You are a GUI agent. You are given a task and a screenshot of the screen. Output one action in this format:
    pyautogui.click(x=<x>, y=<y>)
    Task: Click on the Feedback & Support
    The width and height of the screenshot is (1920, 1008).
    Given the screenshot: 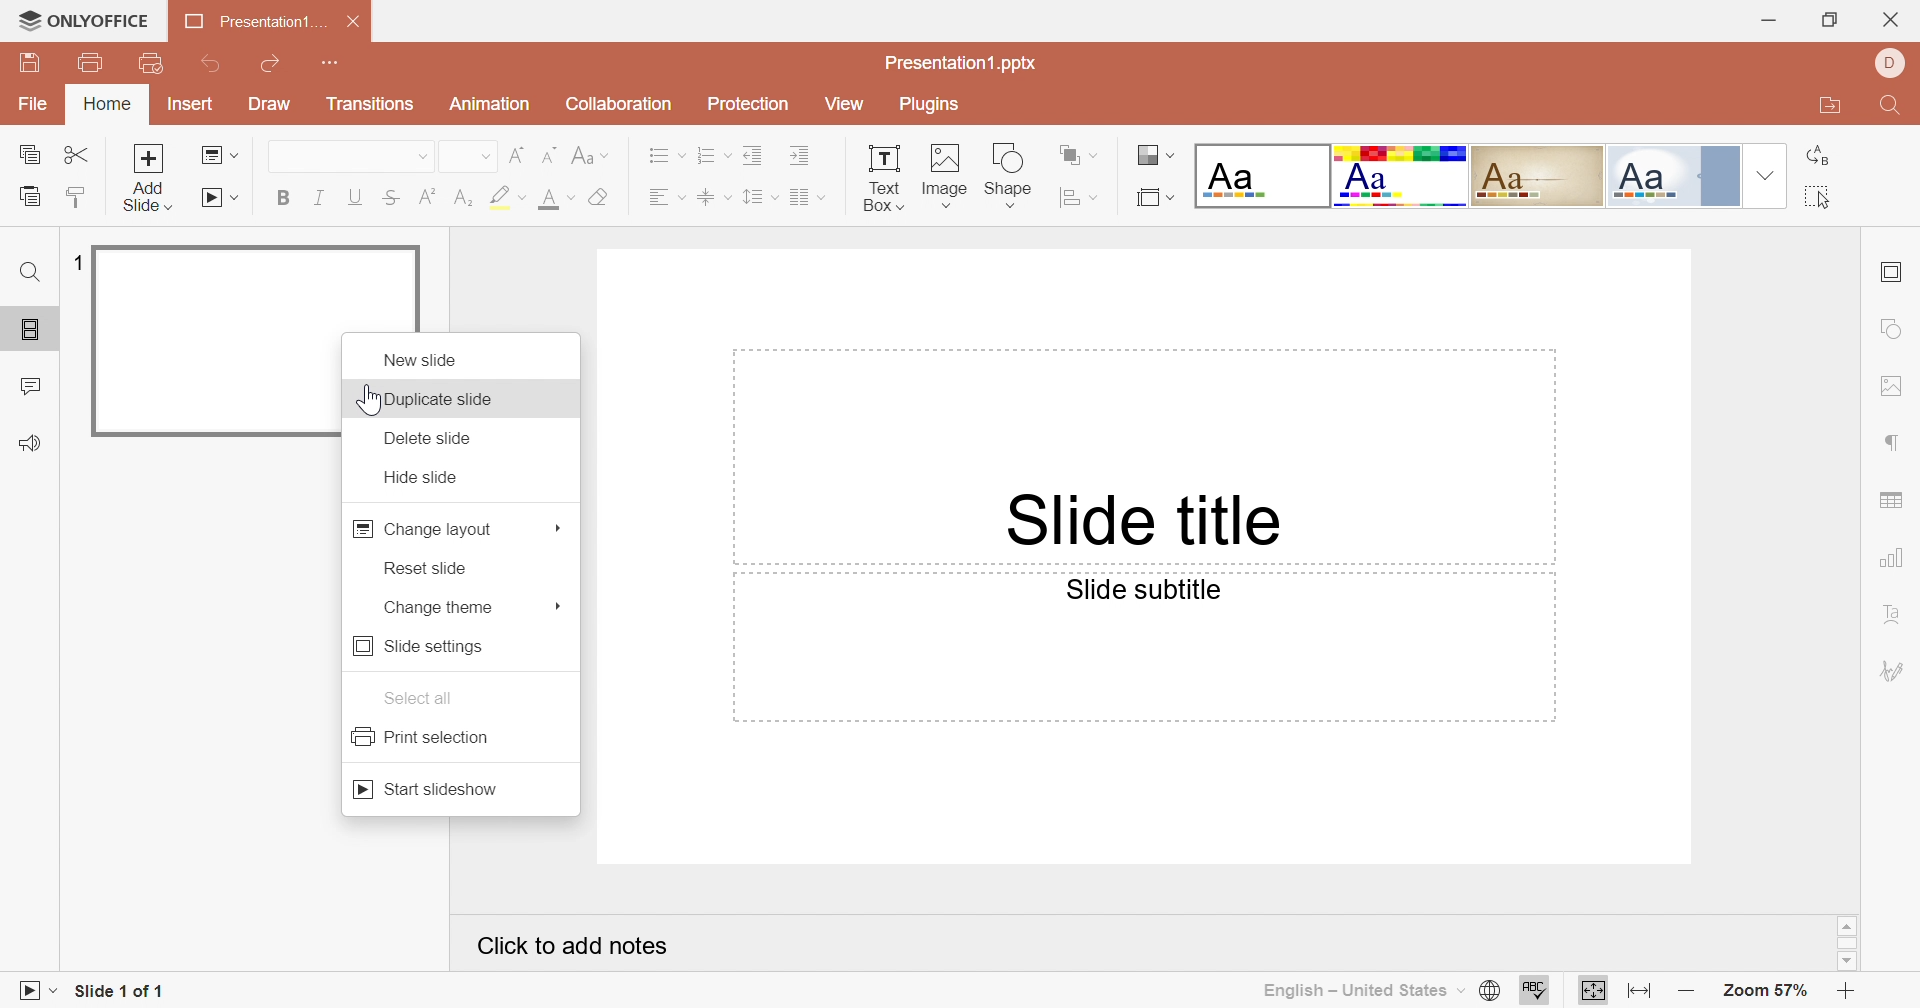 What is the action you would take?
    pyautogui.click(x=30, y=444)
    